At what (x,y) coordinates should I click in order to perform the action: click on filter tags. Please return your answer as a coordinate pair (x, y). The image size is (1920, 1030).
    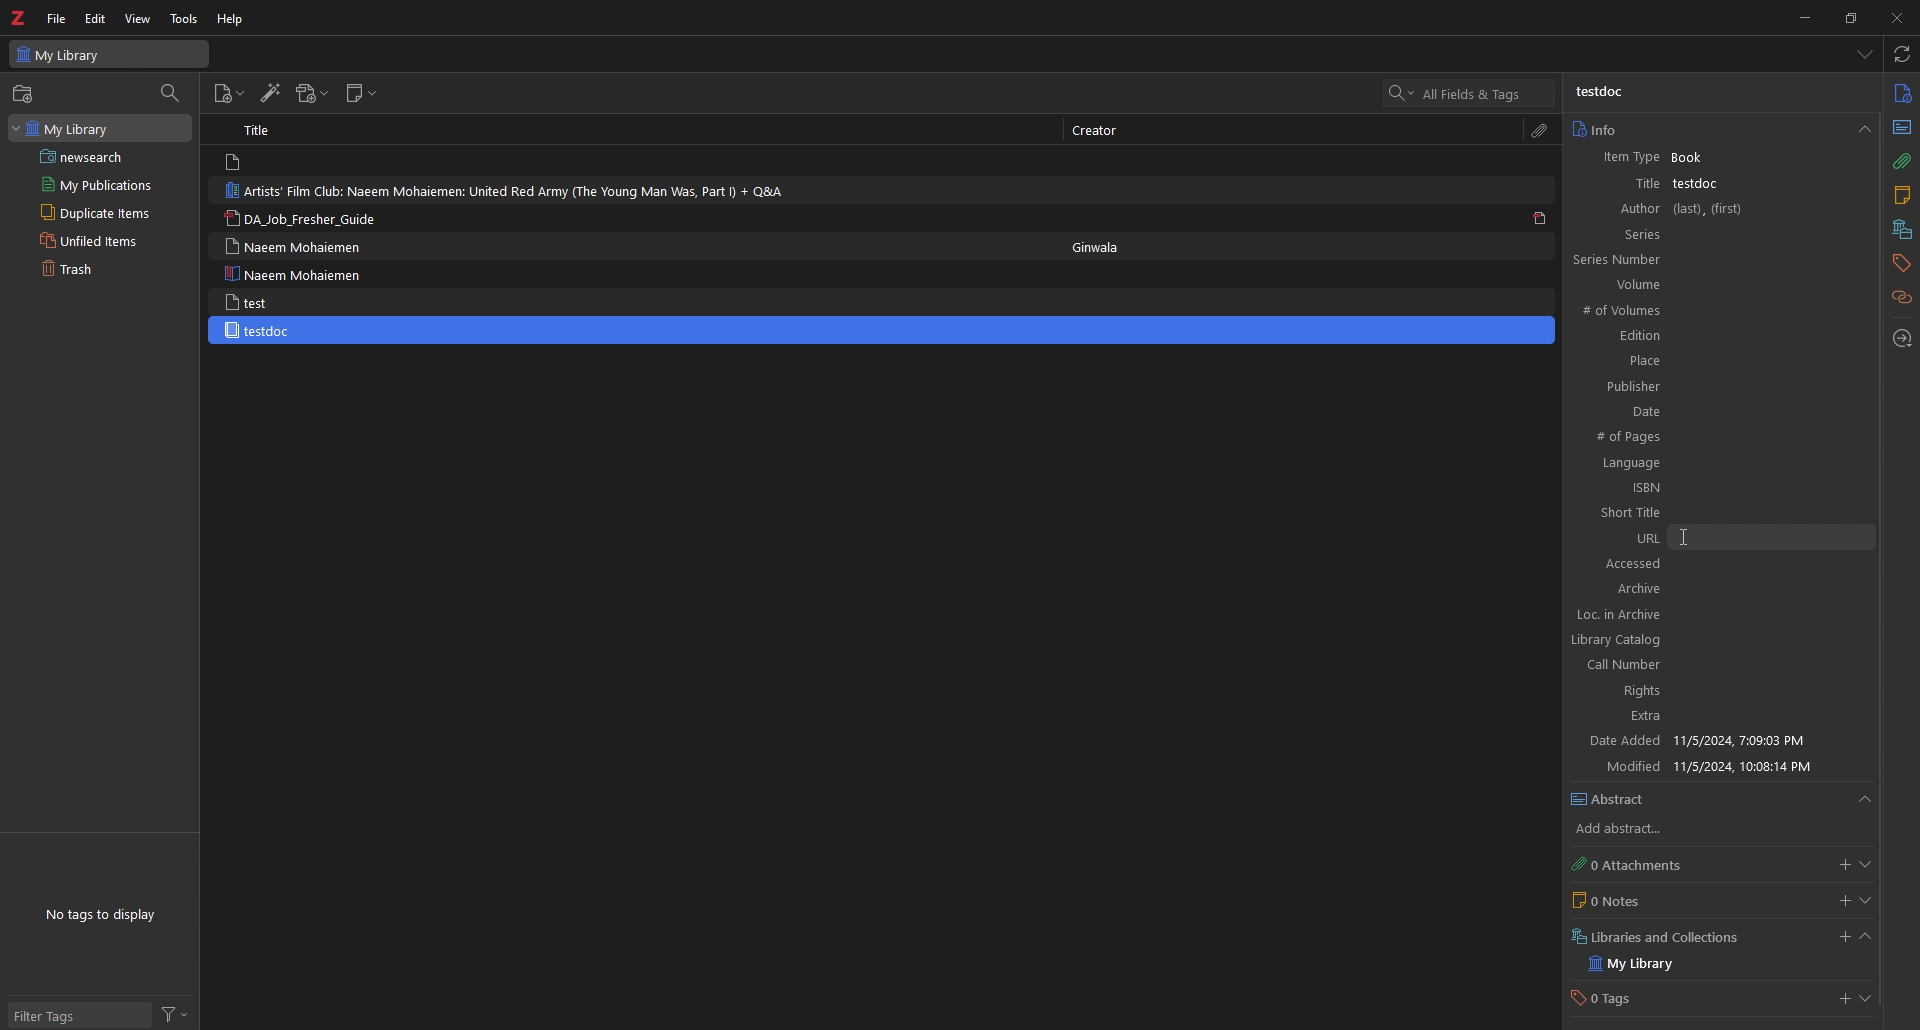
    Looking at the image, I should click on (78, 1016).